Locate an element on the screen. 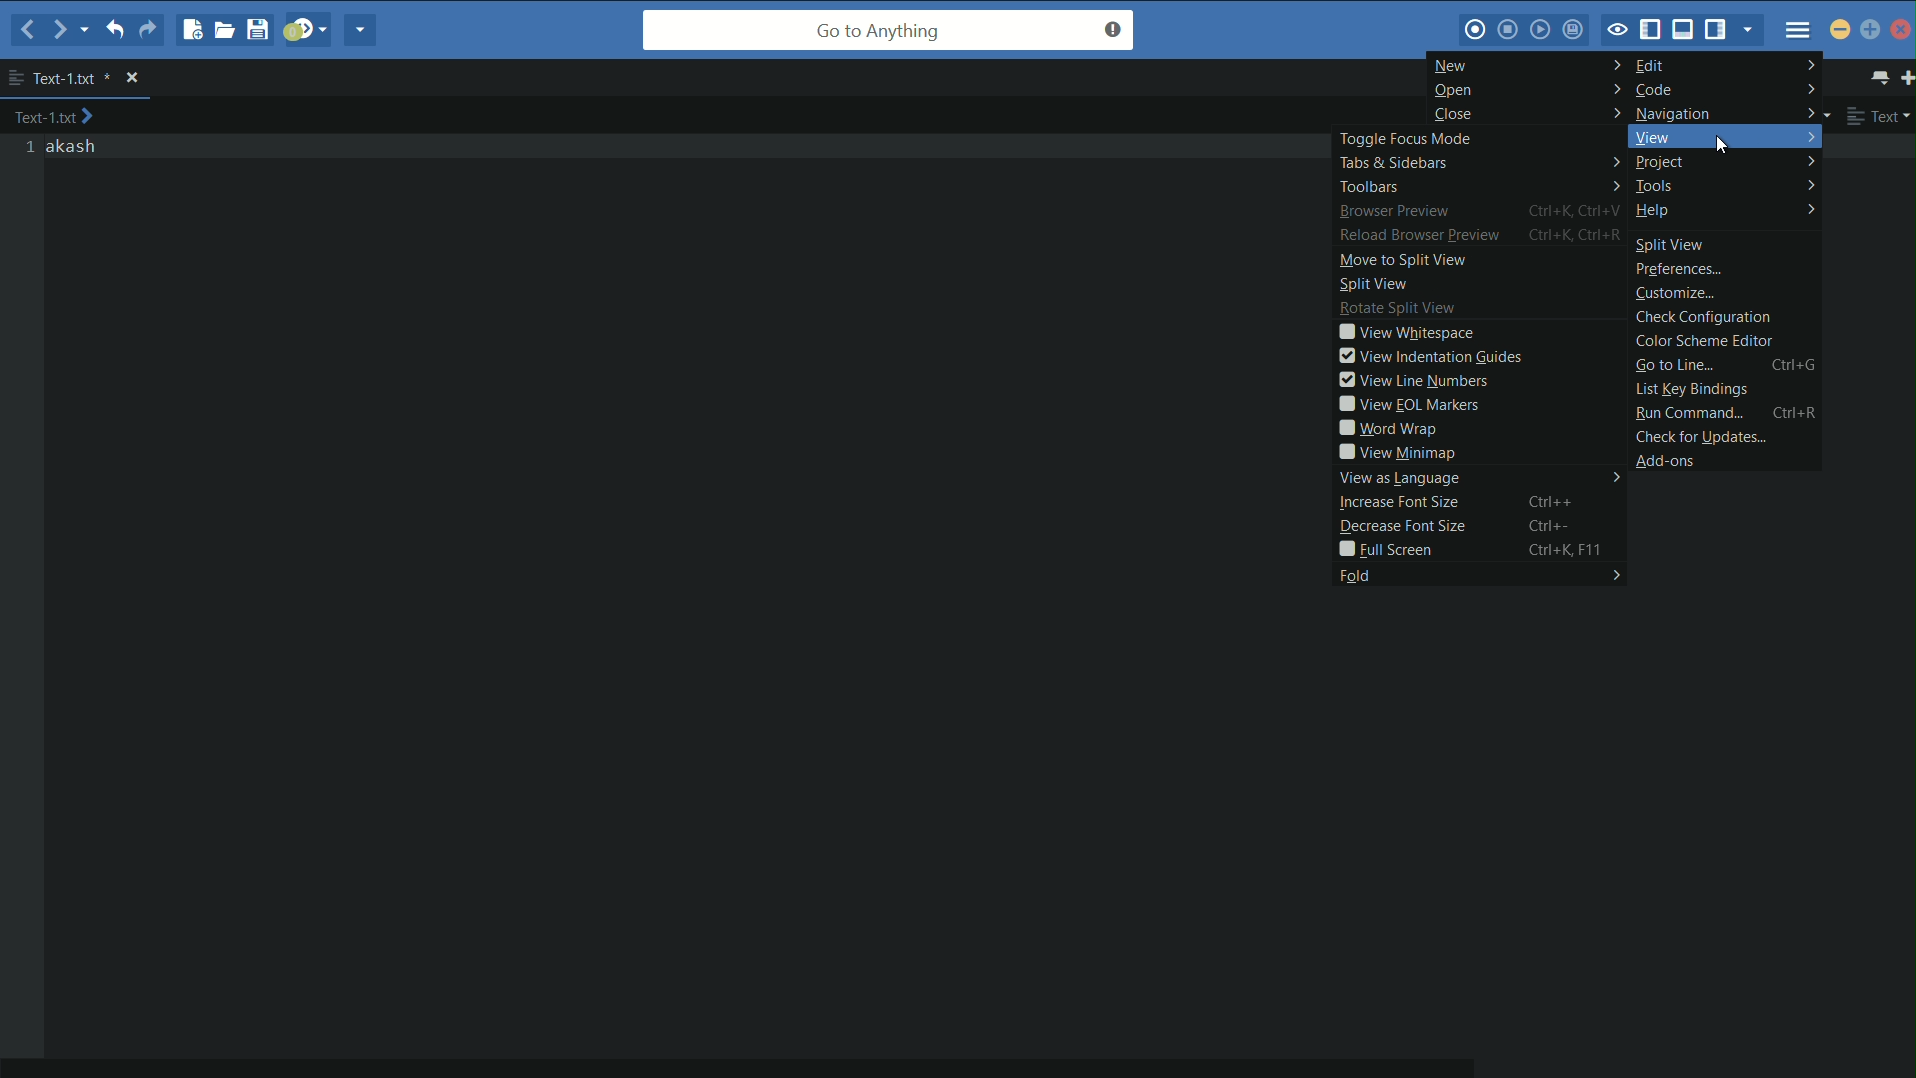 The width and height of the screenshot is (1916, 1078). view as language is located at coordinates (1480, 478).